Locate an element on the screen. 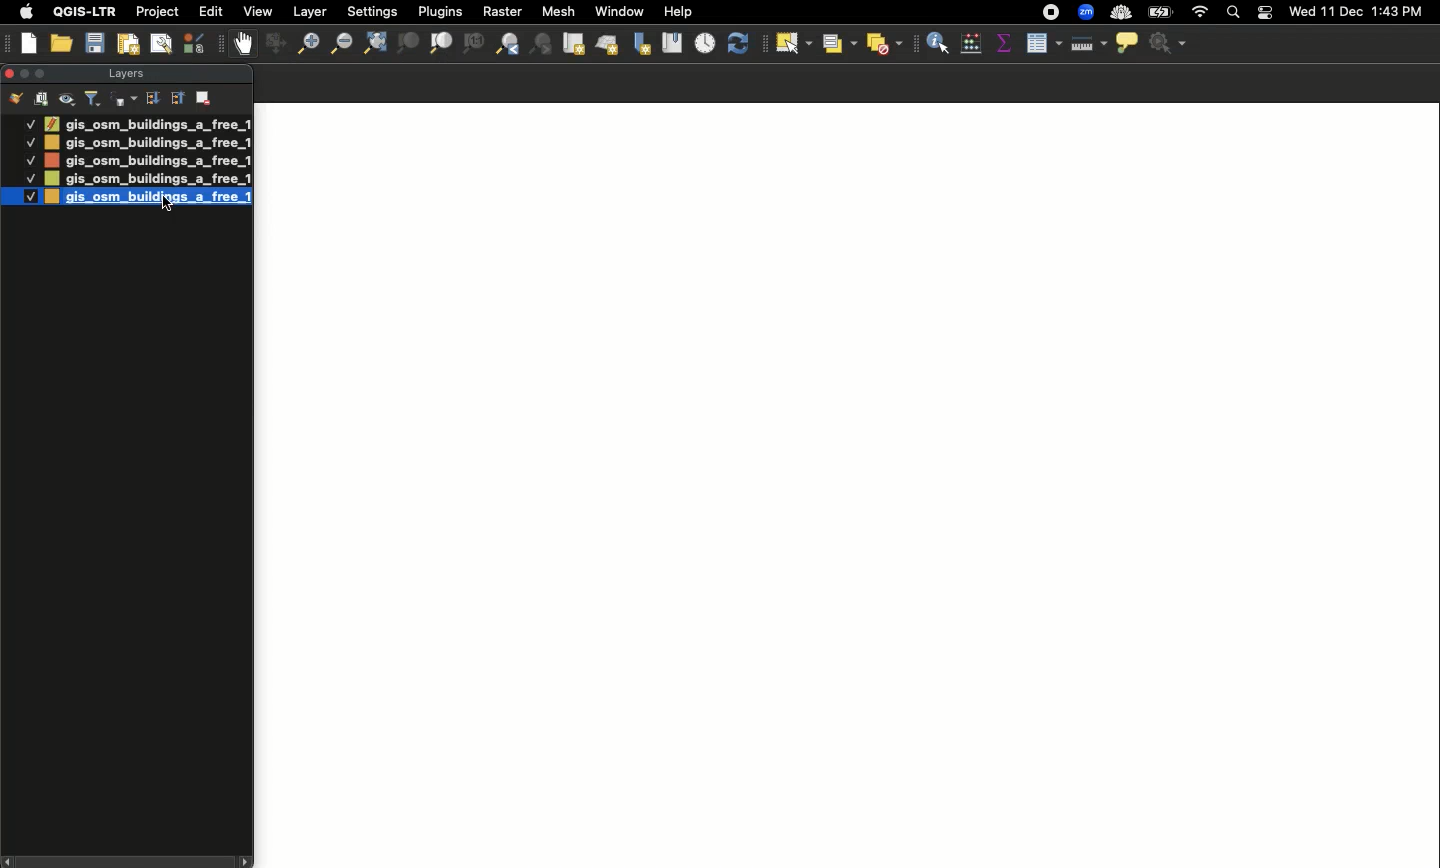 This screenshot has height=868, width=1440. Style manager is located at coordinates (273, 44).